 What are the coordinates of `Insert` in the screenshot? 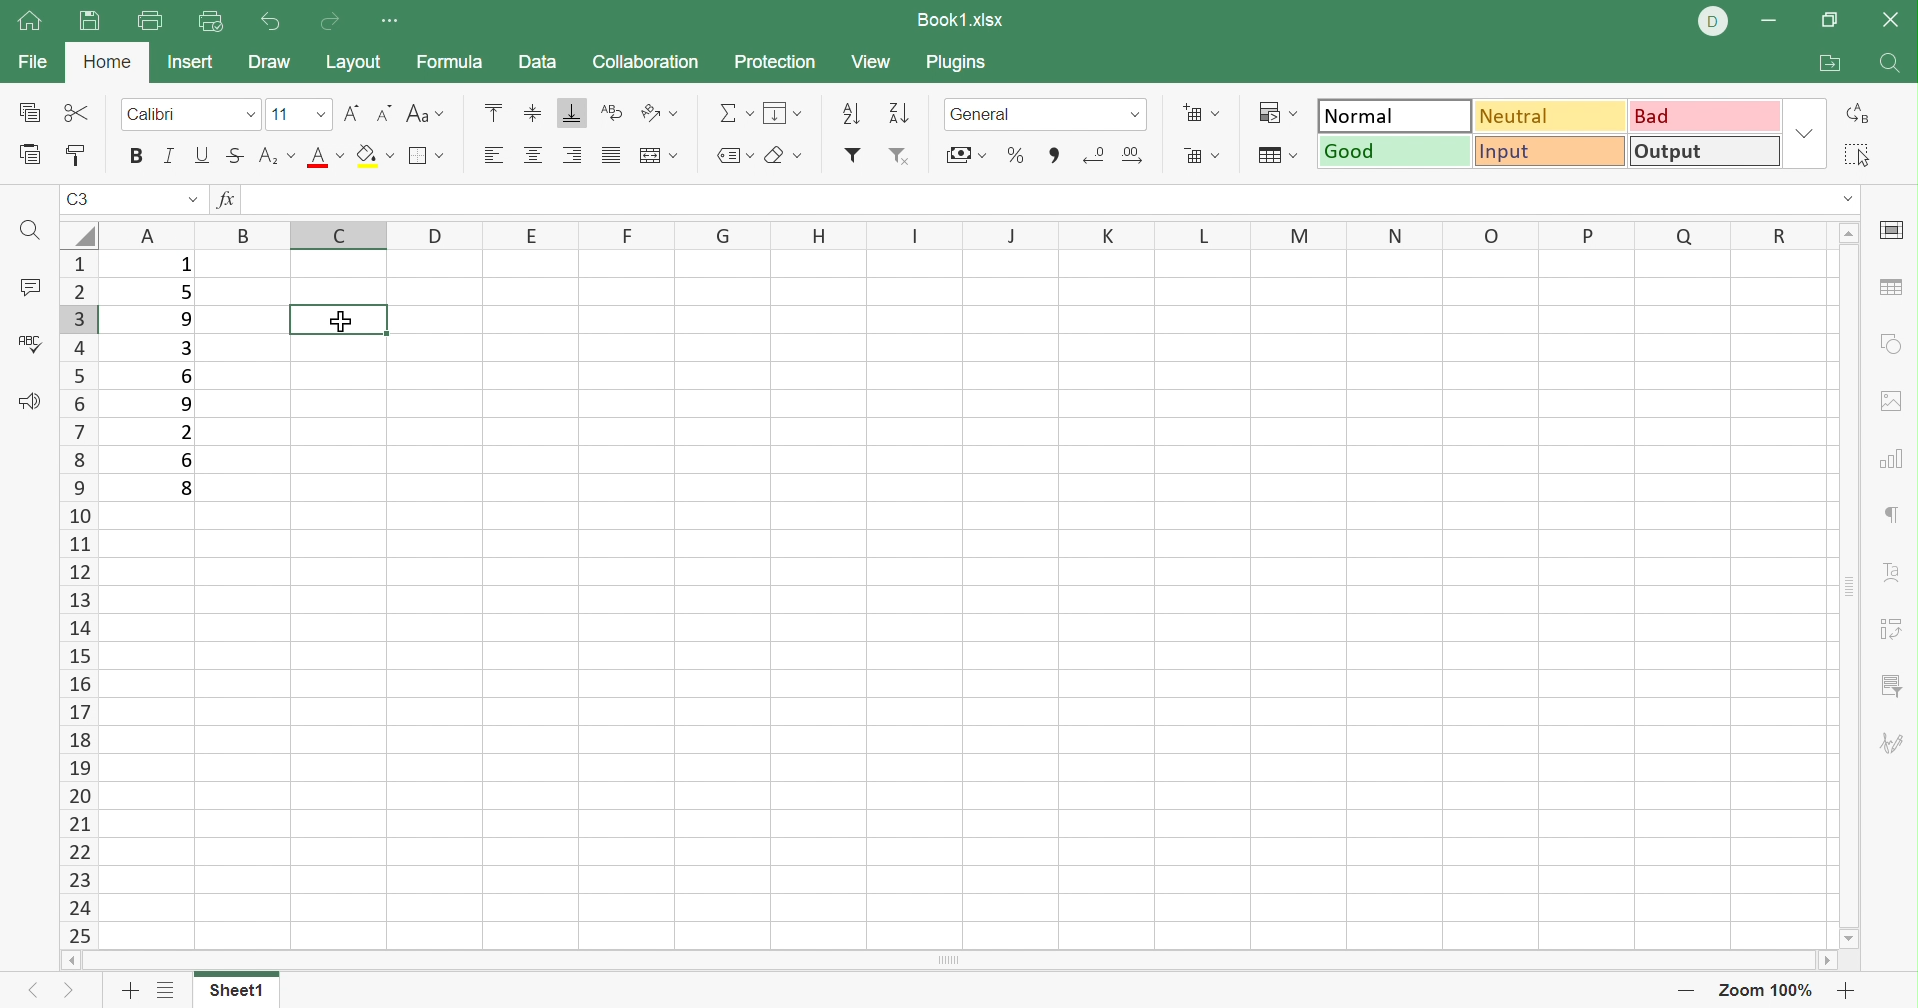 It's located at (190, 64).